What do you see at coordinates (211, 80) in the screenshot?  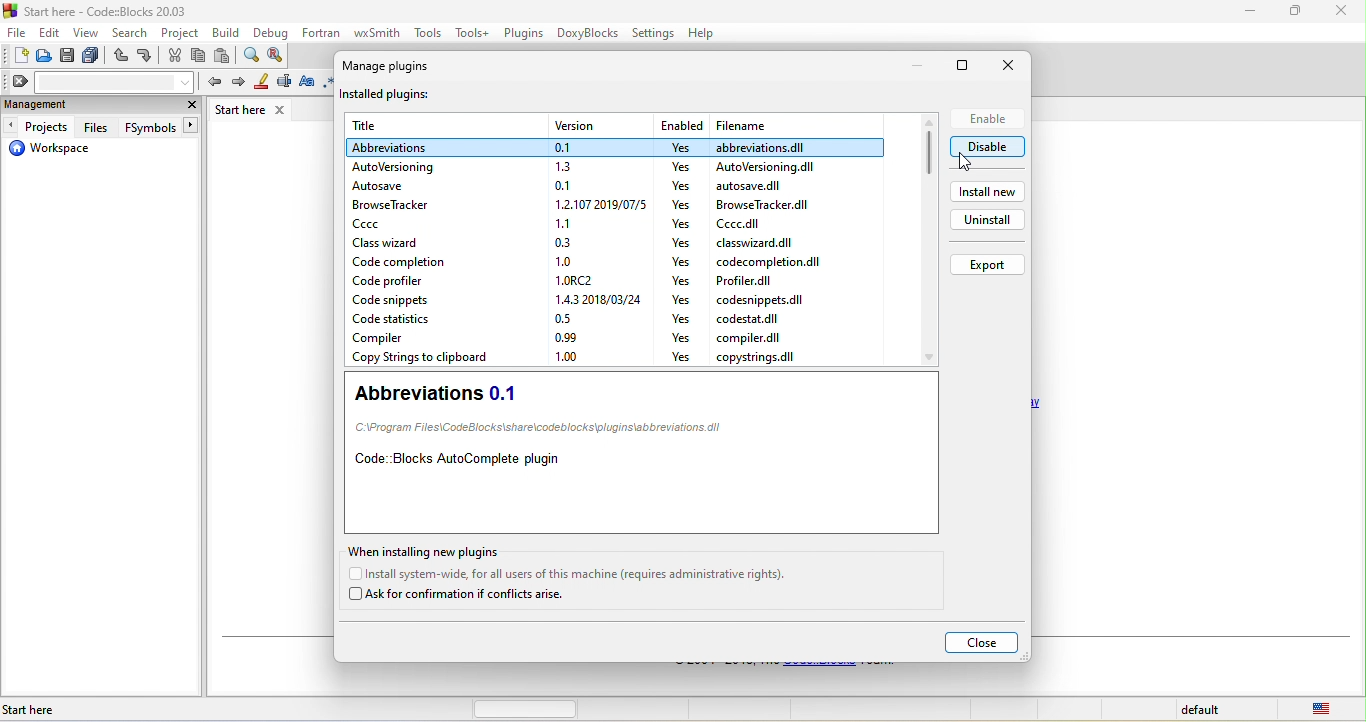 I see `prev` at bounding box center [211, 80].